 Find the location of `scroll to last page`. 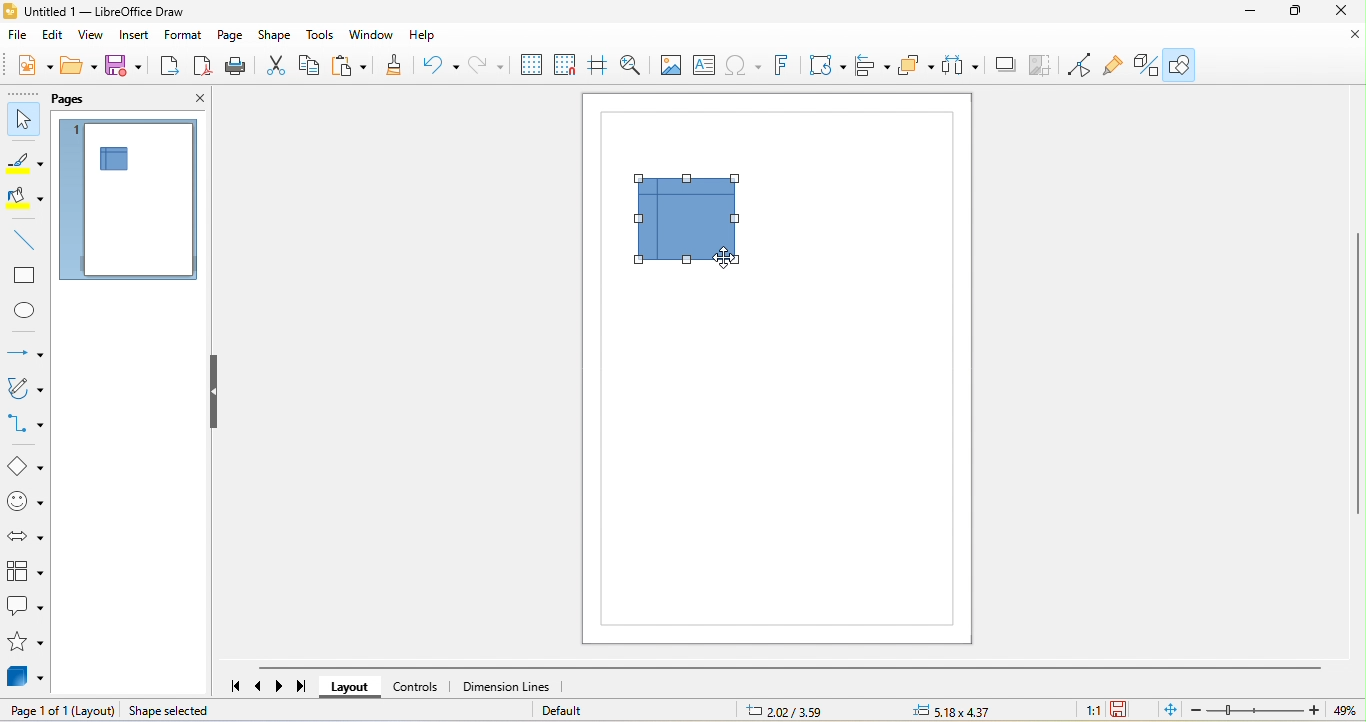

scroll to last page is located at coordinates (304, 689).